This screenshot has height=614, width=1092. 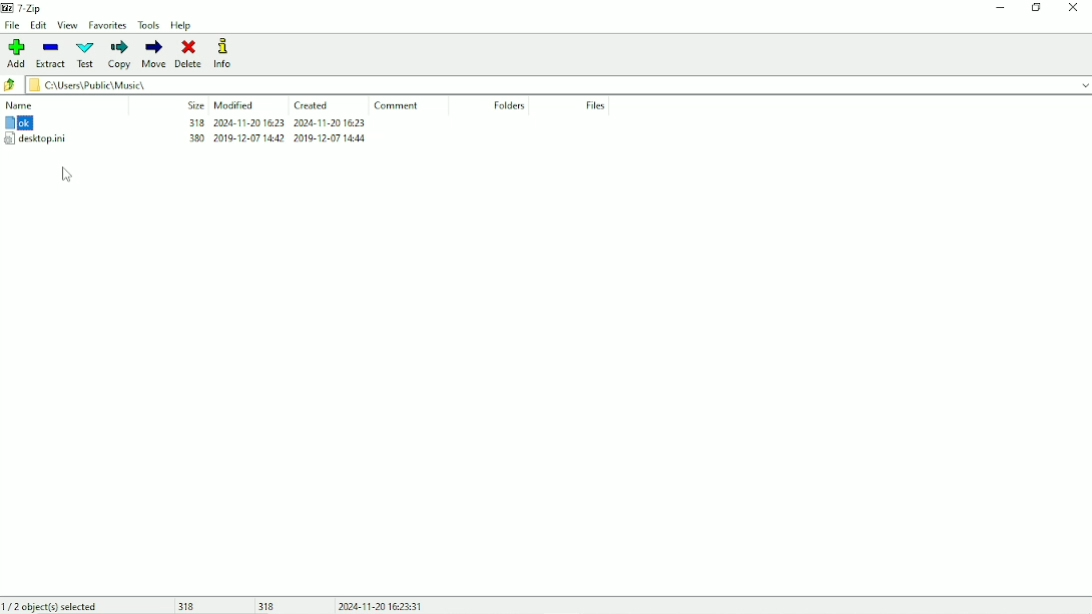 I want to click on Close, so click(x=1074, y=8).